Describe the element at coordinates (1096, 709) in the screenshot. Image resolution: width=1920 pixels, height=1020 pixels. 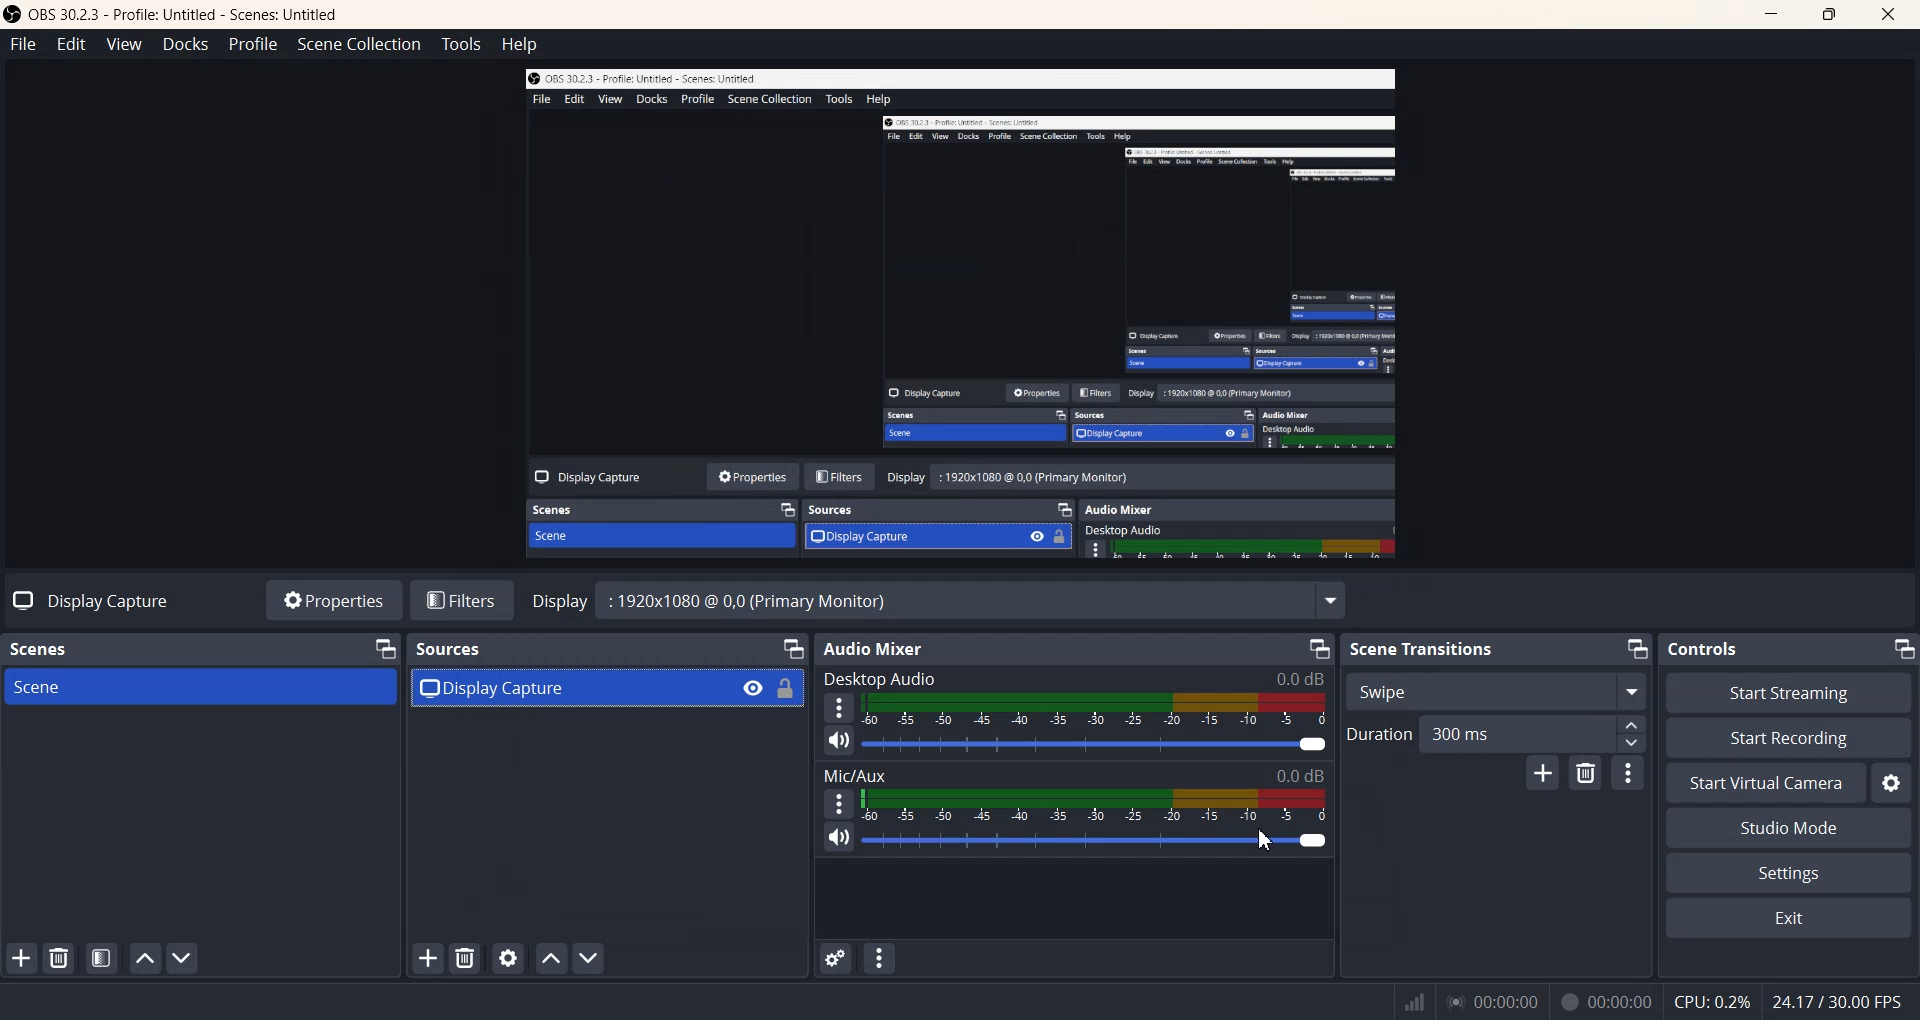
I see `Volume Indicator` at that location.